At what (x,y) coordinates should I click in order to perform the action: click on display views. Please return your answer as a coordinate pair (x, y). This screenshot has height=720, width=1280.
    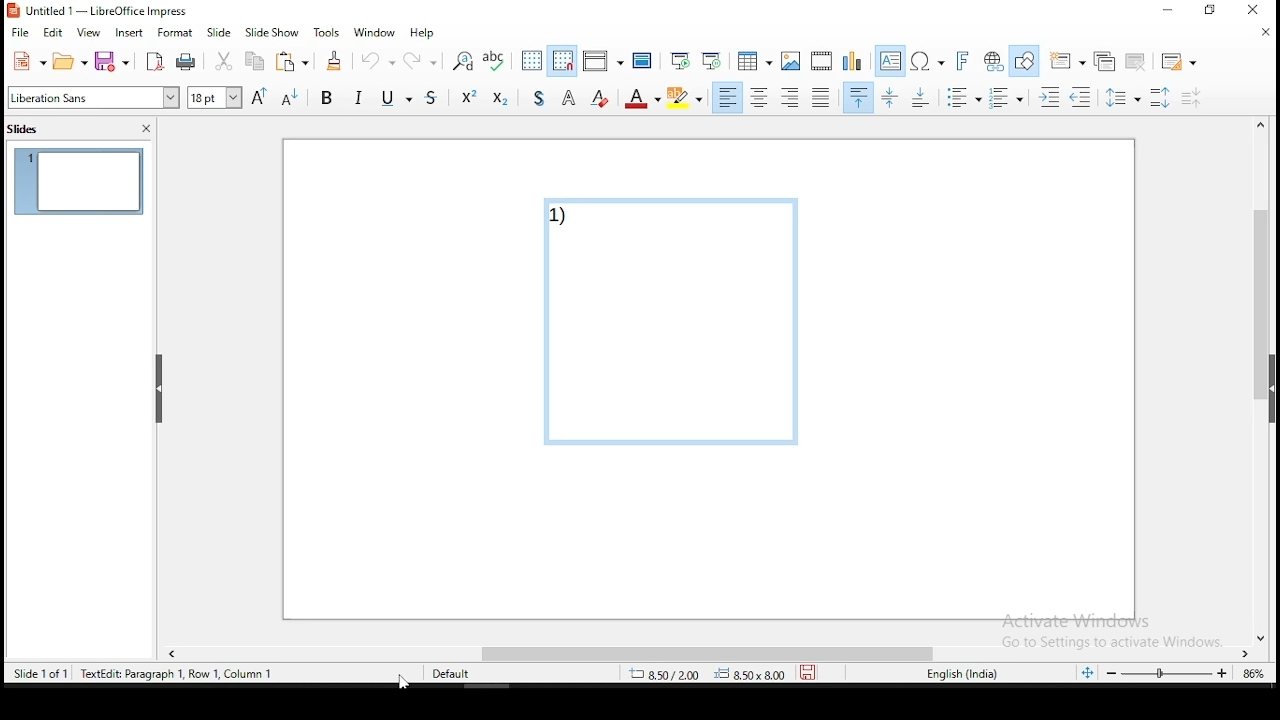
    Looking at the image, I should click on (604, 58).